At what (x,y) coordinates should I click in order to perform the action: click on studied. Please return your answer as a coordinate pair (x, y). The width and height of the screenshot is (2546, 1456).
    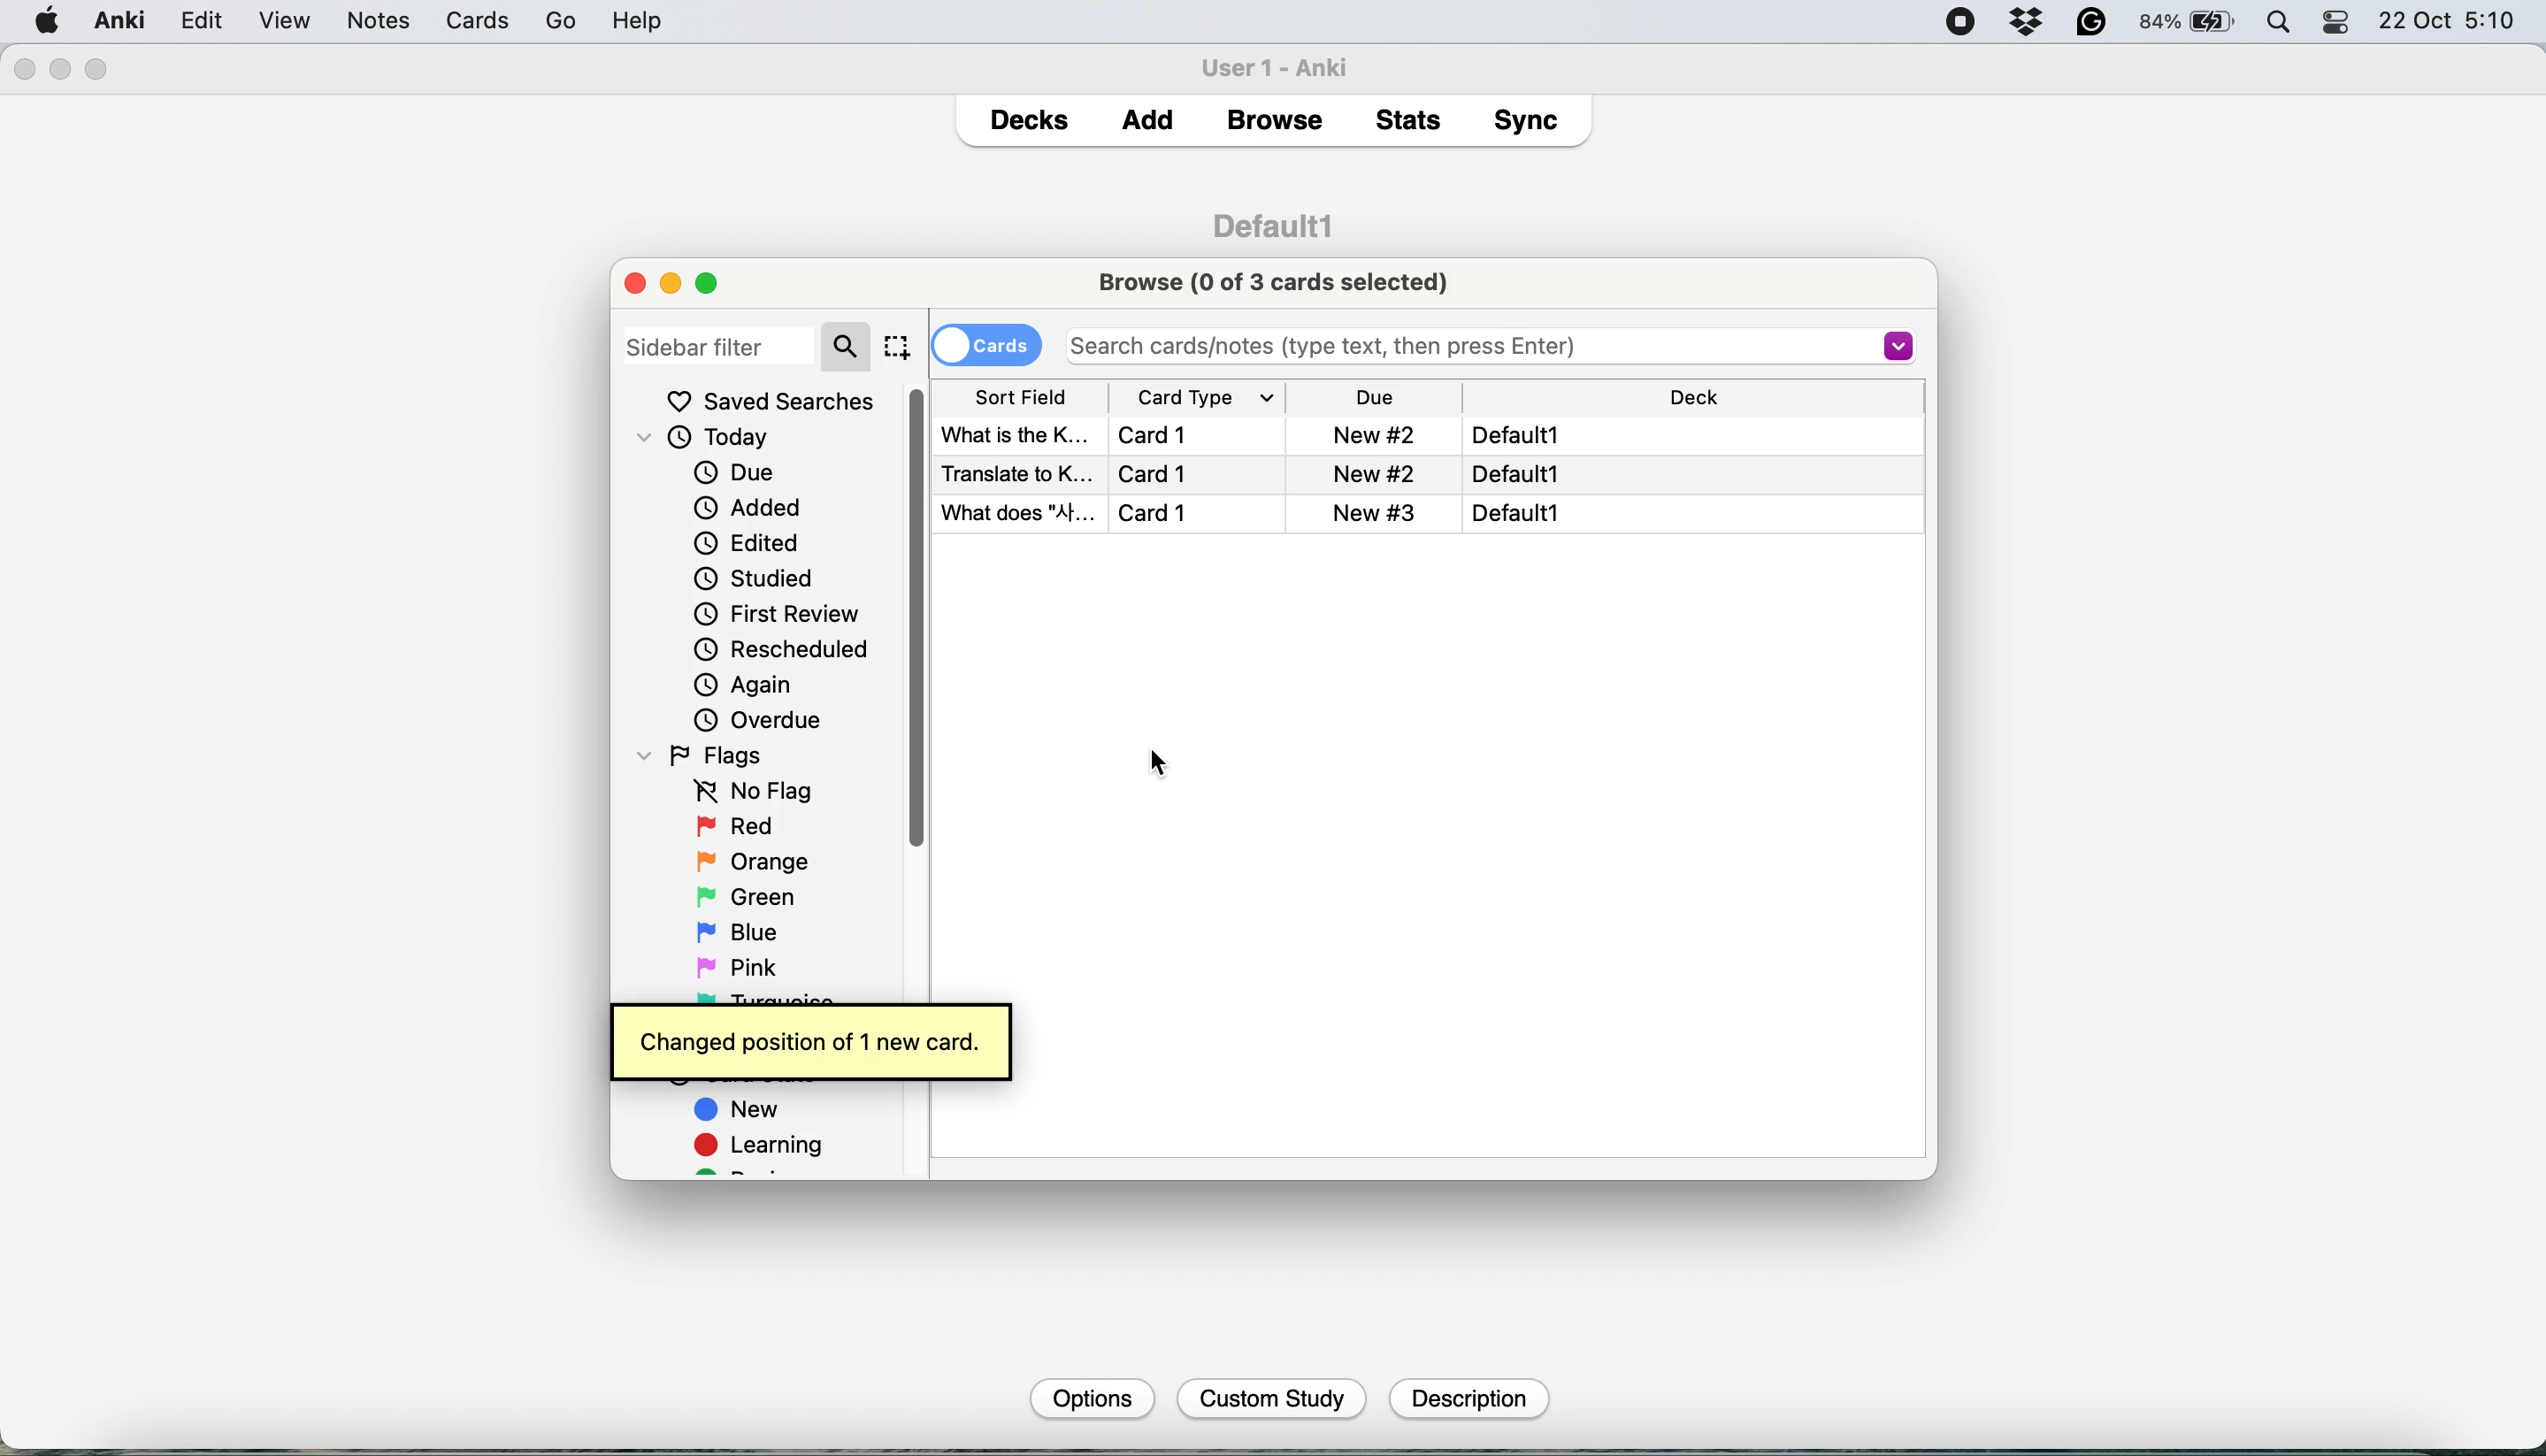
    Looking at the image, I should click on (756, 577).